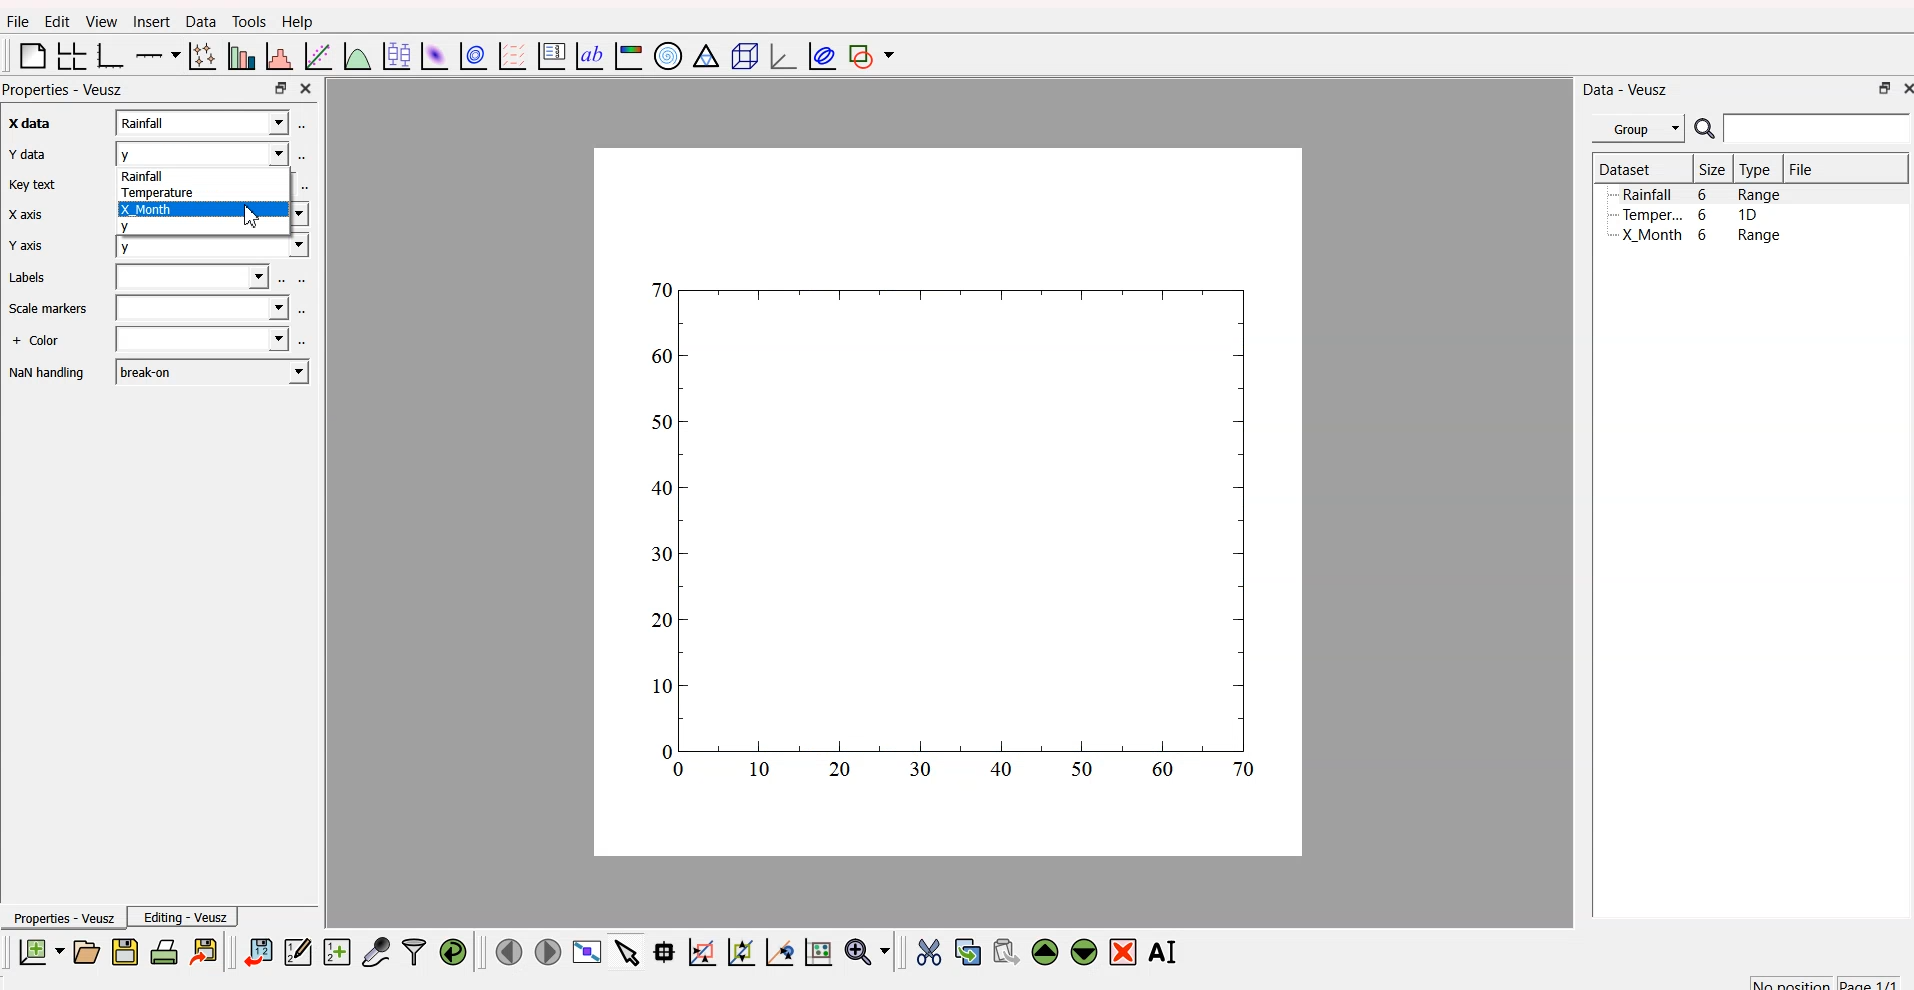  I want to click on Group, so click(1638, 129).